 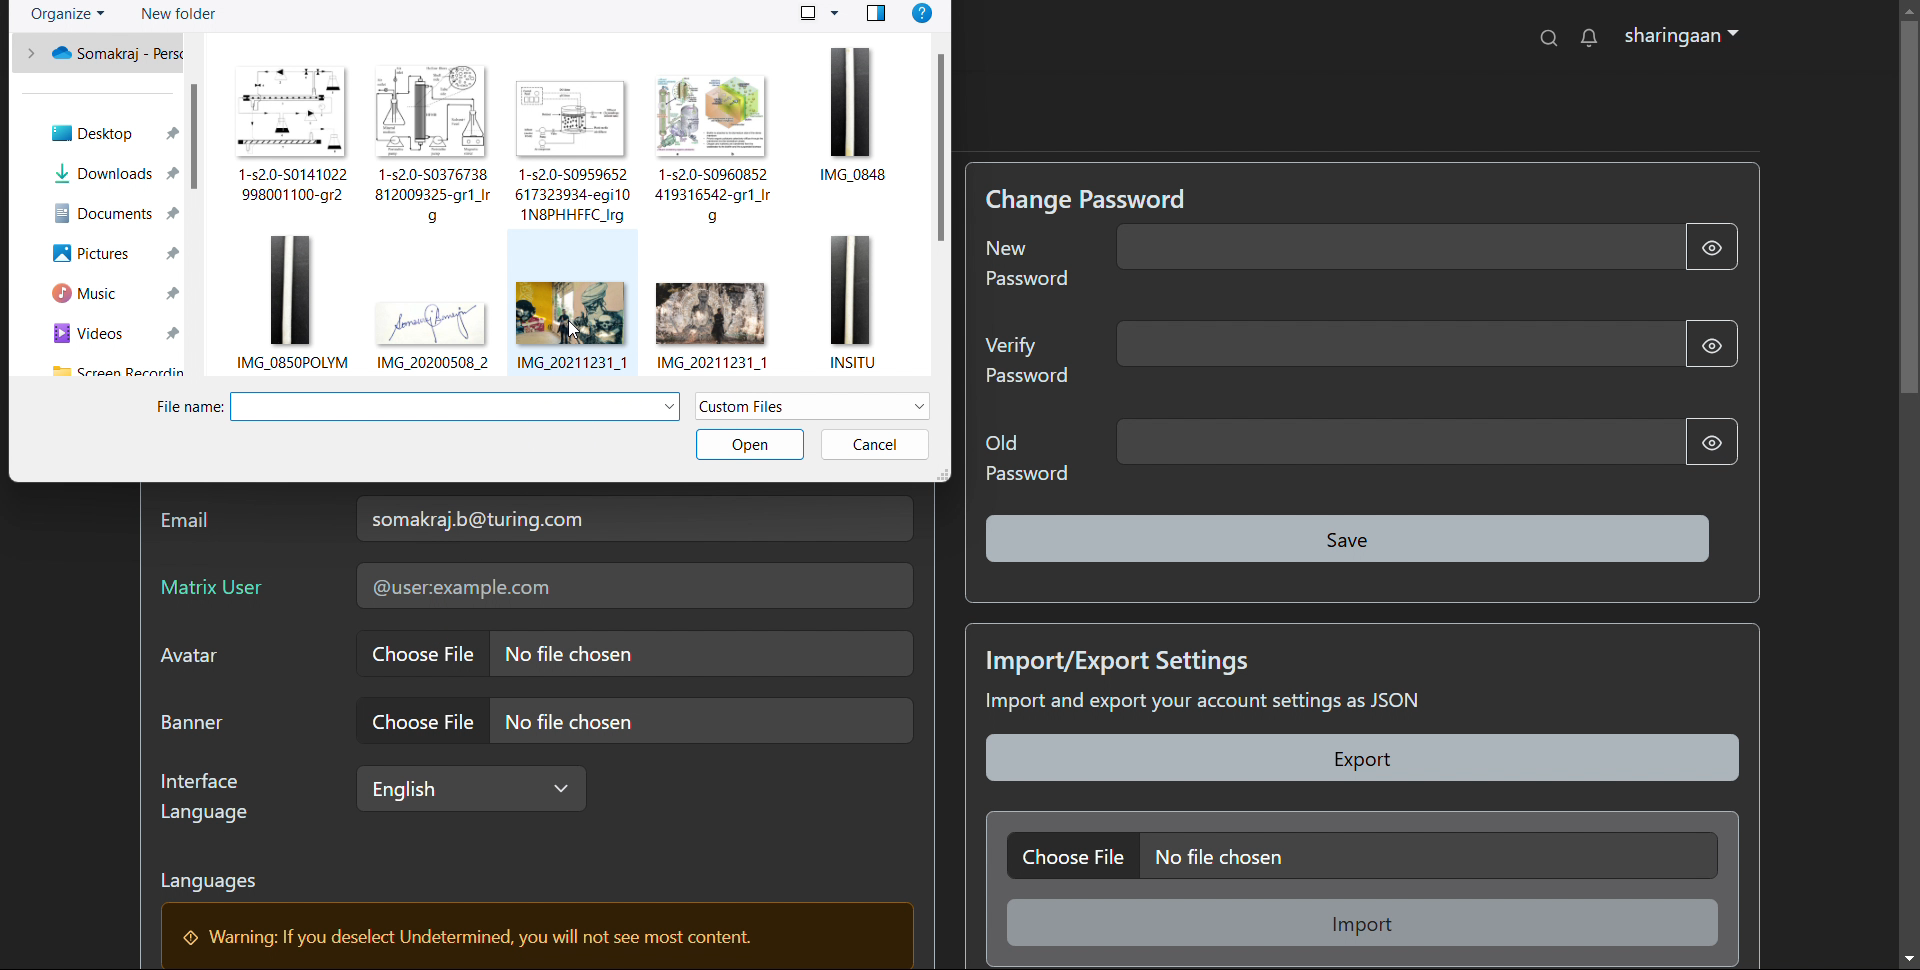 What do you see at coordinates (819, 12) in the screenshot?
I see `select view` at bounding box center [819, 12].